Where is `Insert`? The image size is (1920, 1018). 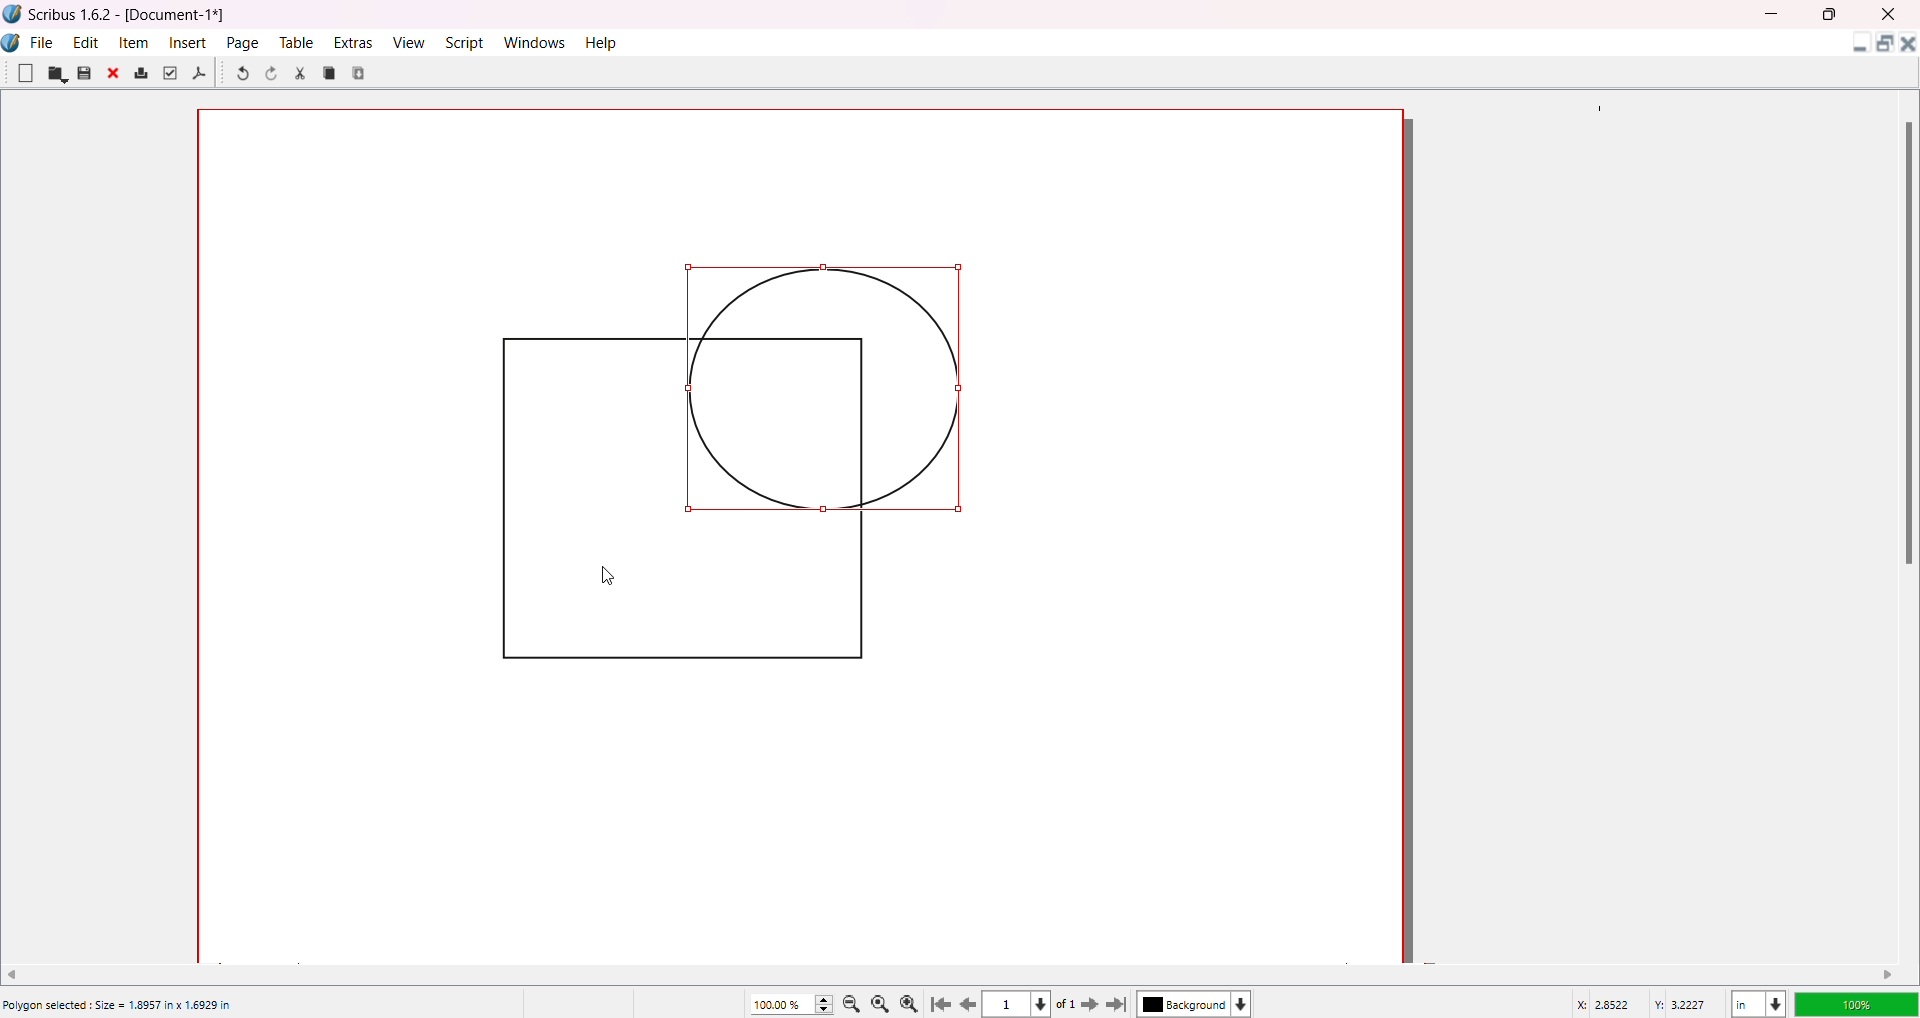
Insert is located at coordinates (190, 42).